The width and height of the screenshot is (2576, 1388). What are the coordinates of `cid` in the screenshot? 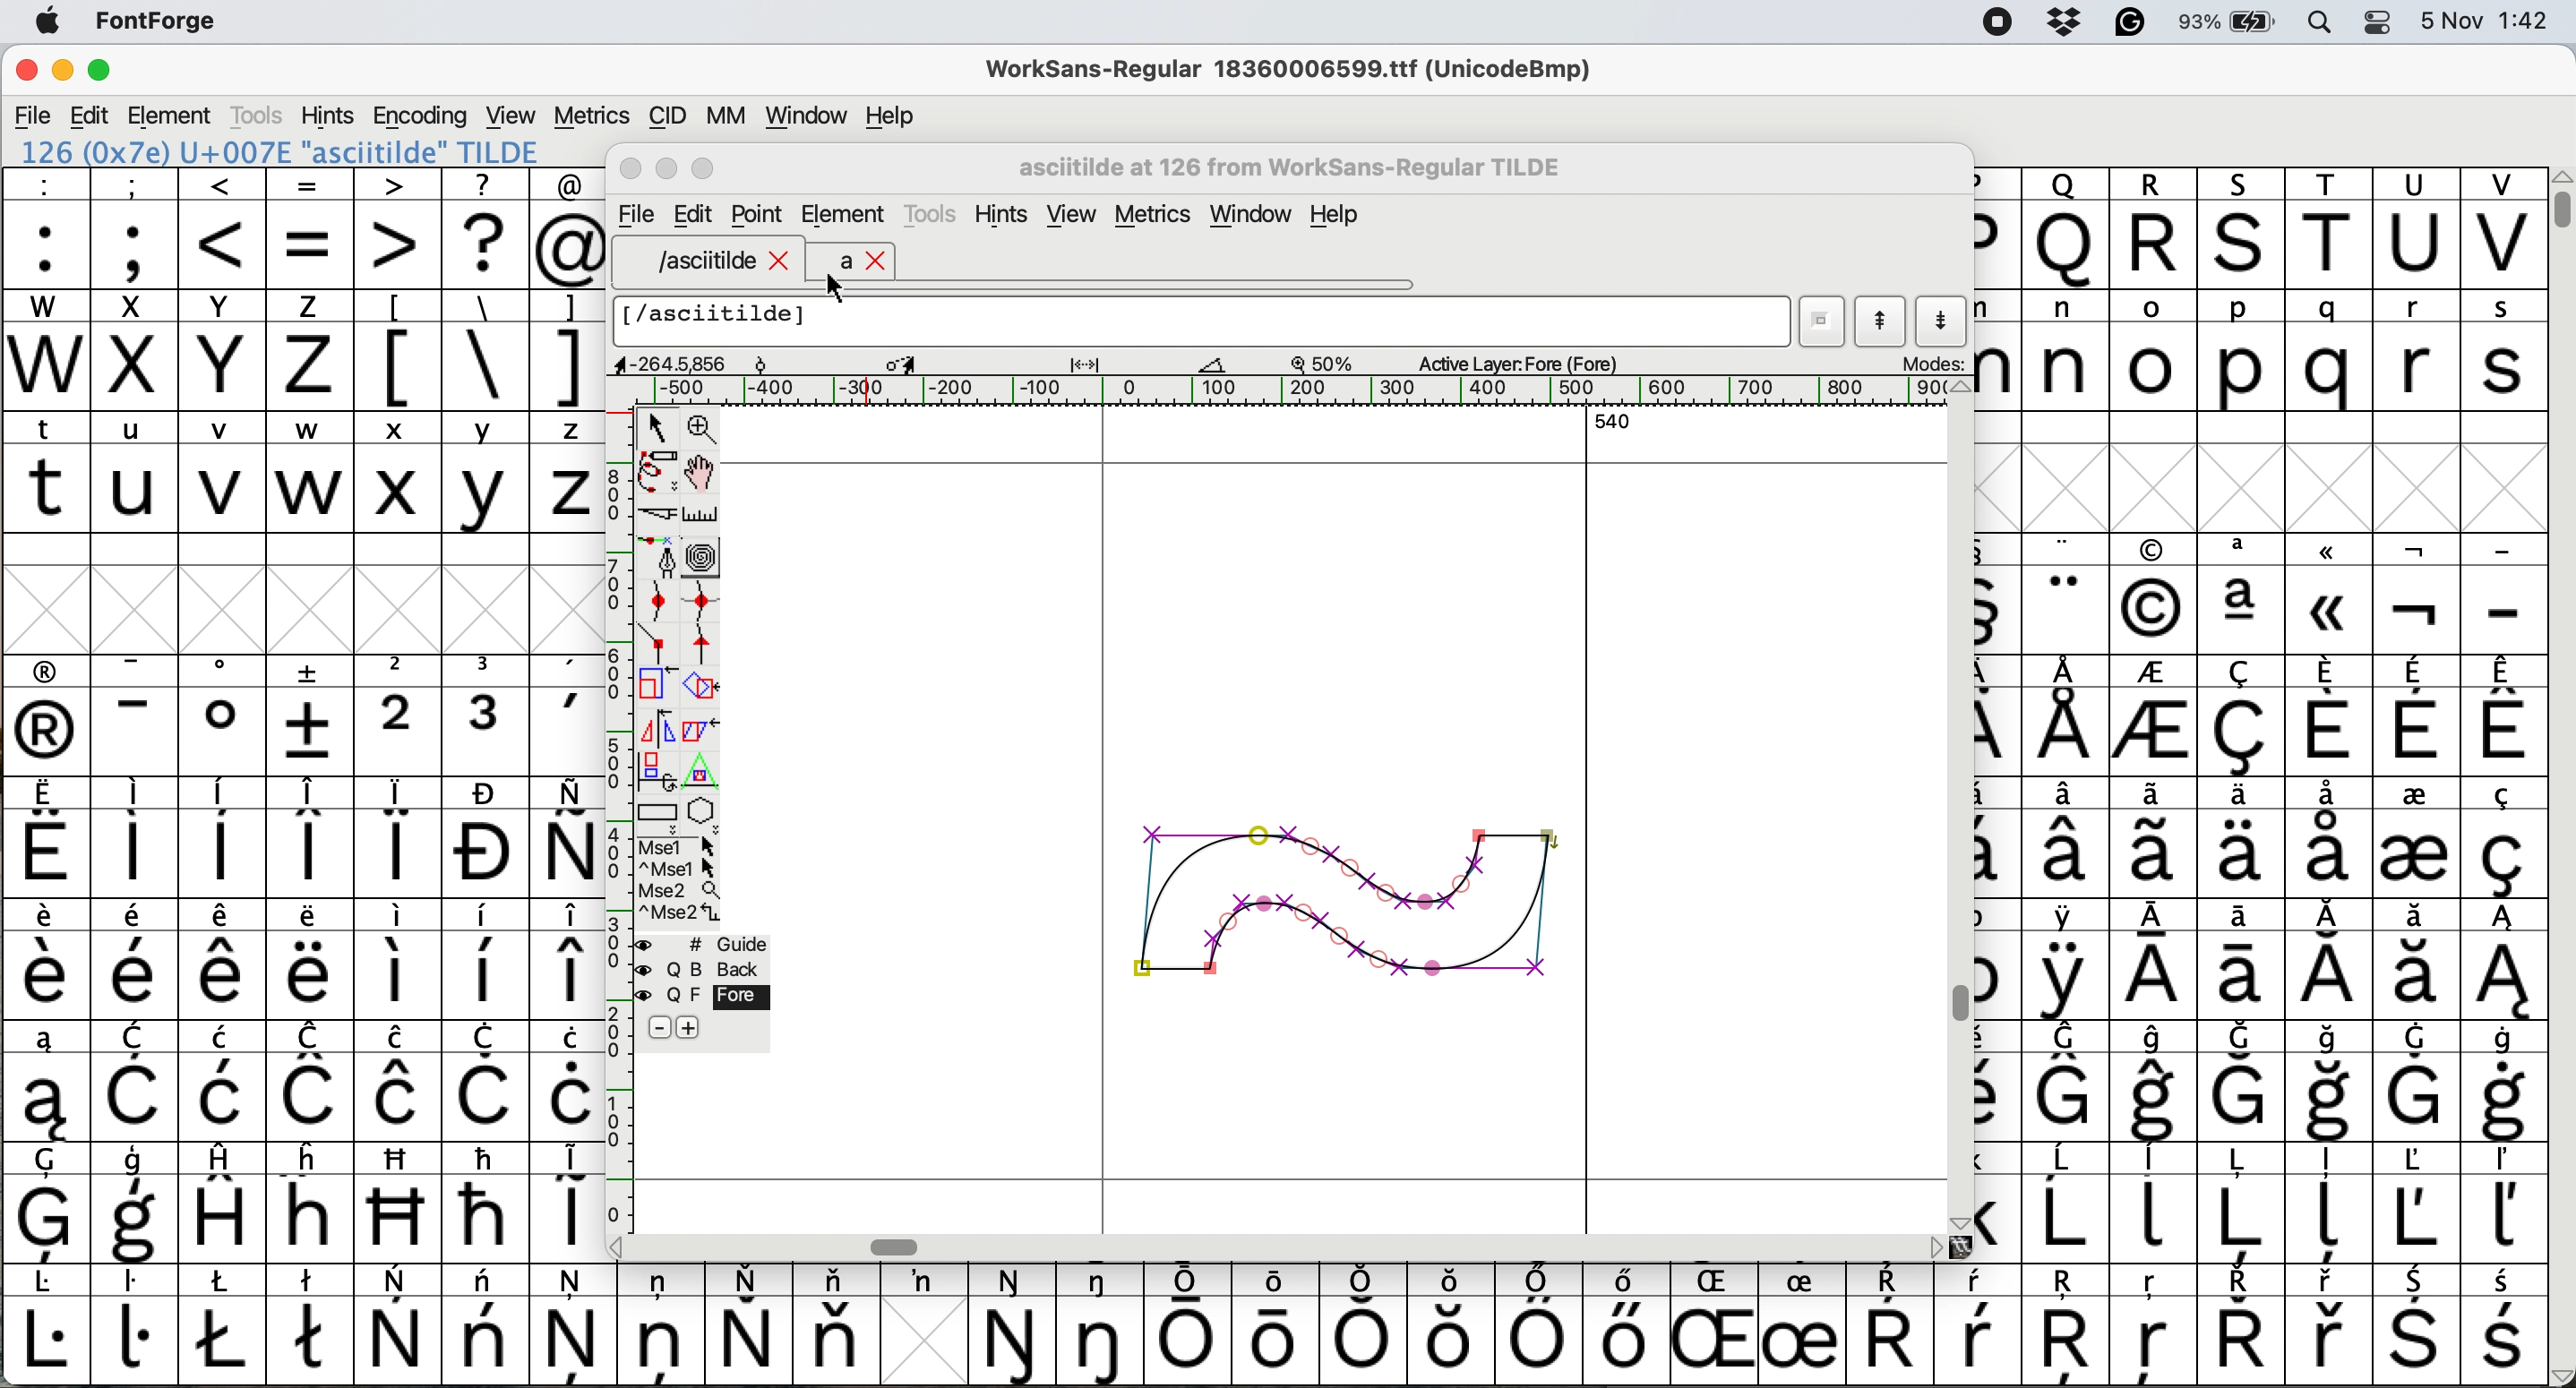 It's located at (665, 117).